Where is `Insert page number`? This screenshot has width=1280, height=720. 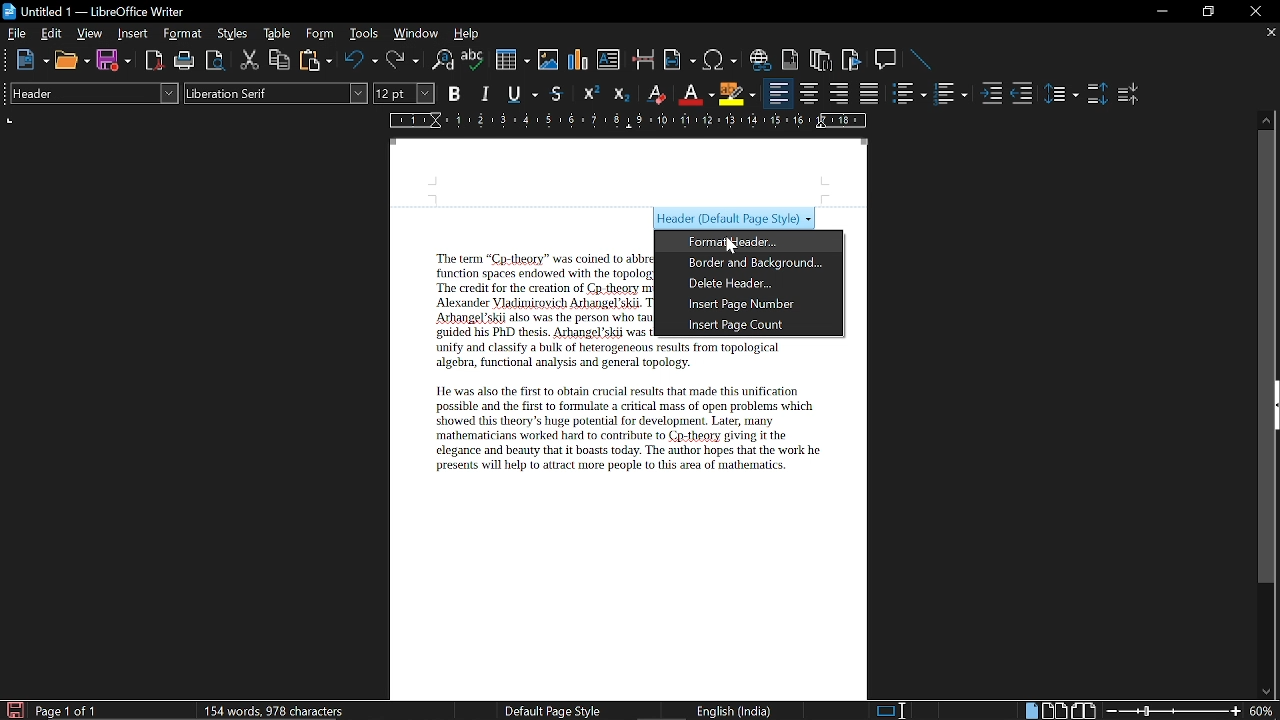
Insert page number is located at coordinates (755, 304).